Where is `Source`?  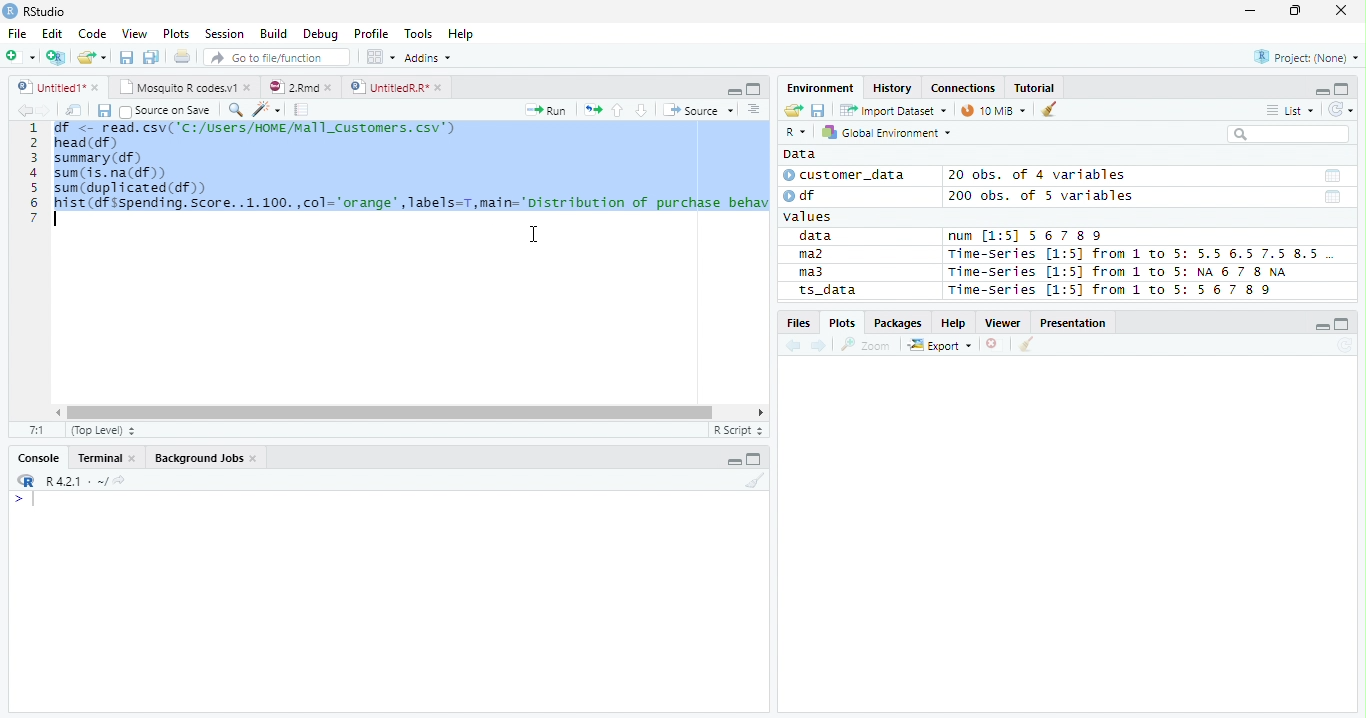
Source is located at coordinates (696, 110).